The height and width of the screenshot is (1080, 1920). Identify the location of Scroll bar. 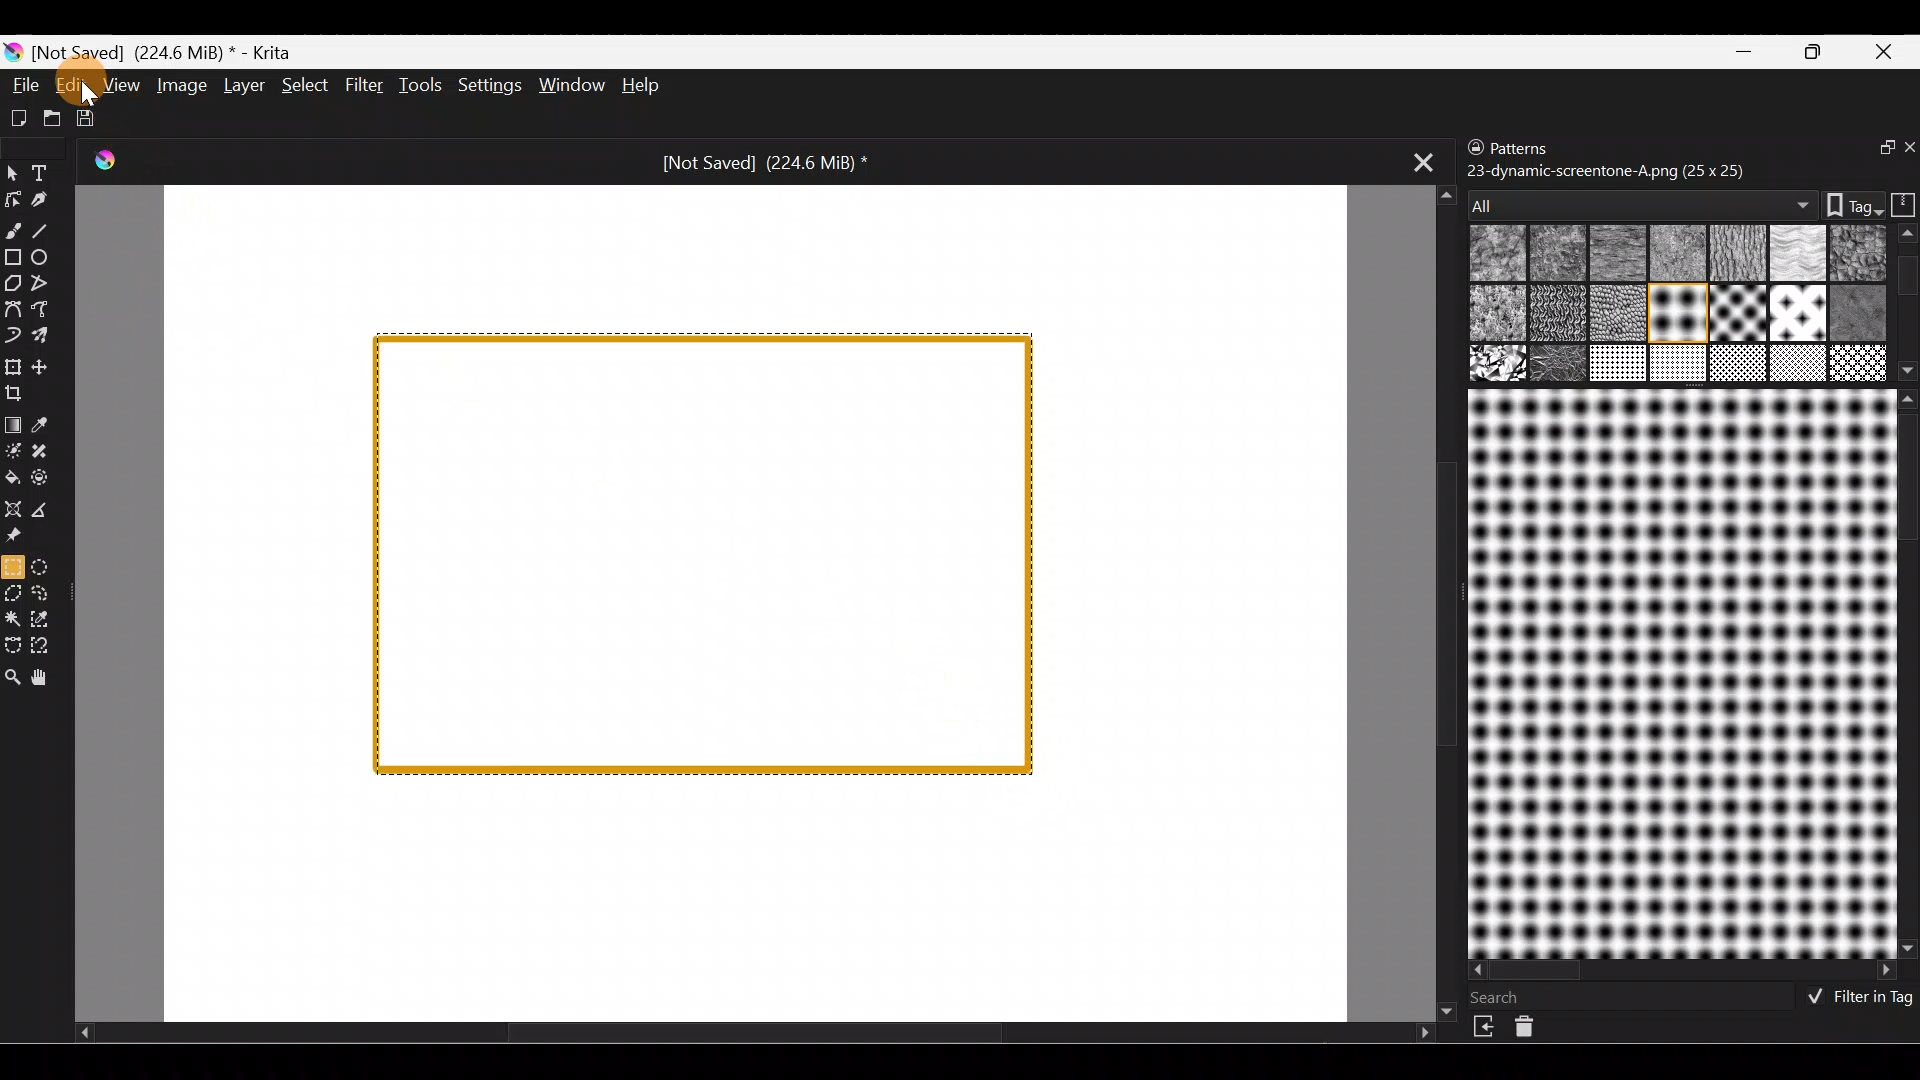
(1684, 971).